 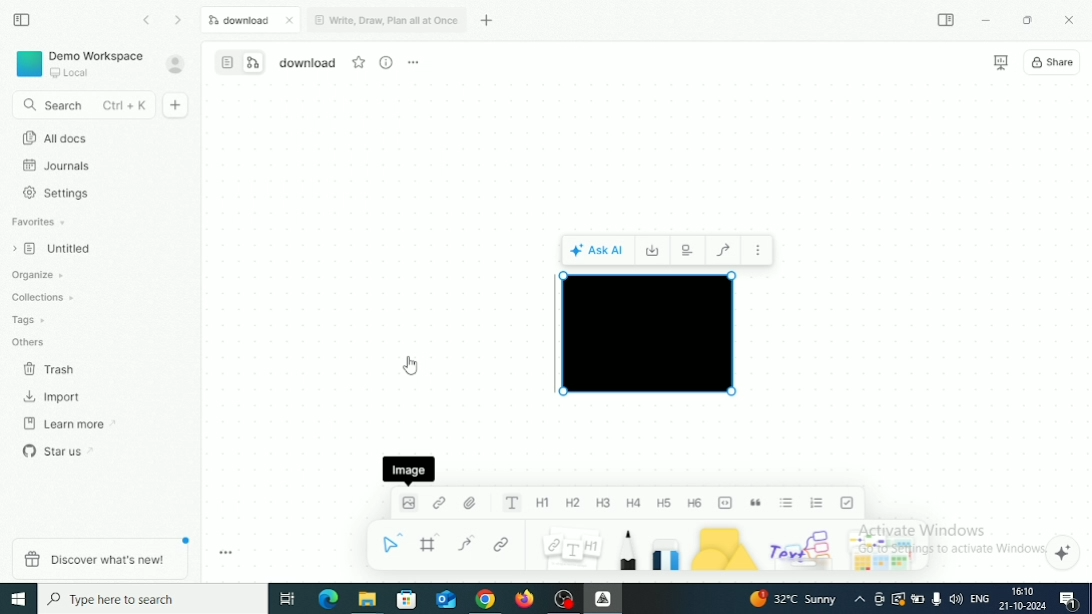 What do you see at coordinates (252, 20) in the screenshot?
I see `Download` at bounding box center [252, 20].